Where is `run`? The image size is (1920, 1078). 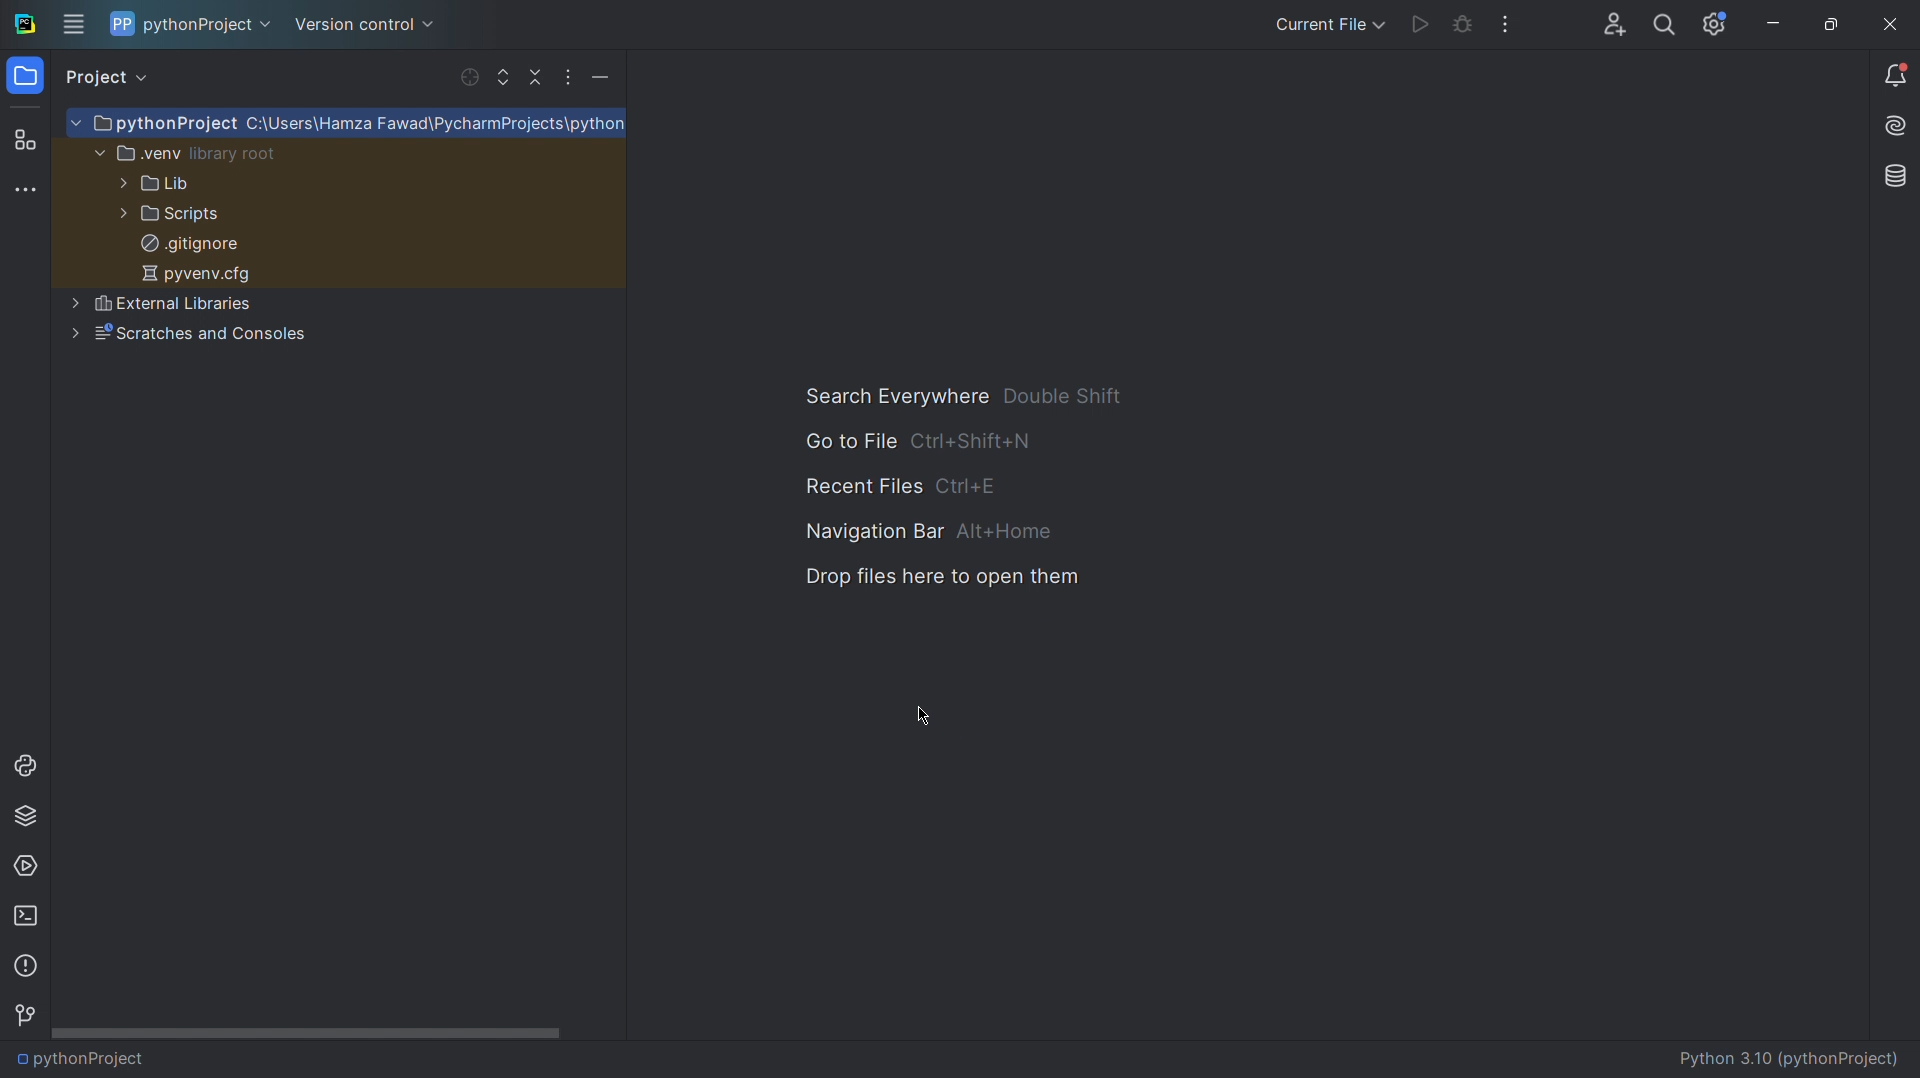 run is located at coordinates (1418, 26).